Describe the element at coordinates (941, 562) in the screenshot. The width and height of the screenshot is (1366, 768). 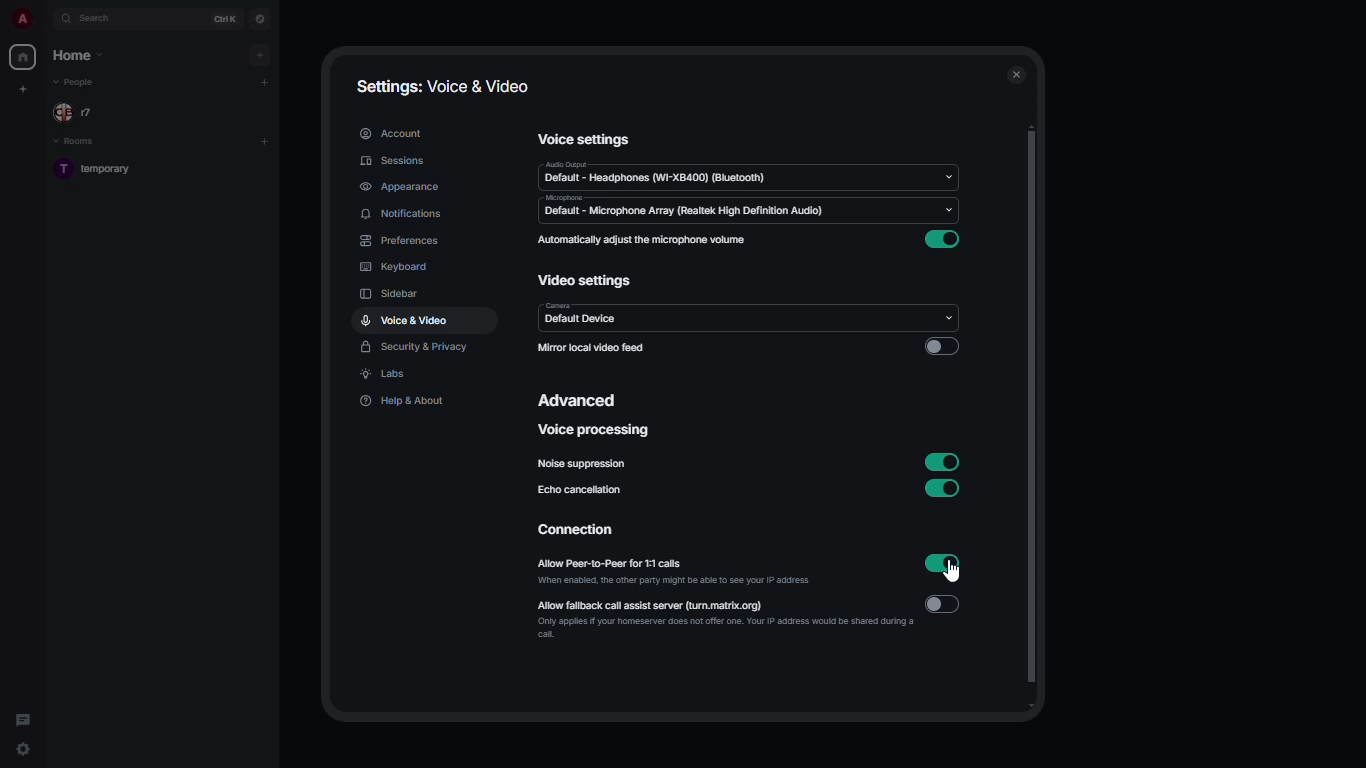
I see `enabled` at that location.